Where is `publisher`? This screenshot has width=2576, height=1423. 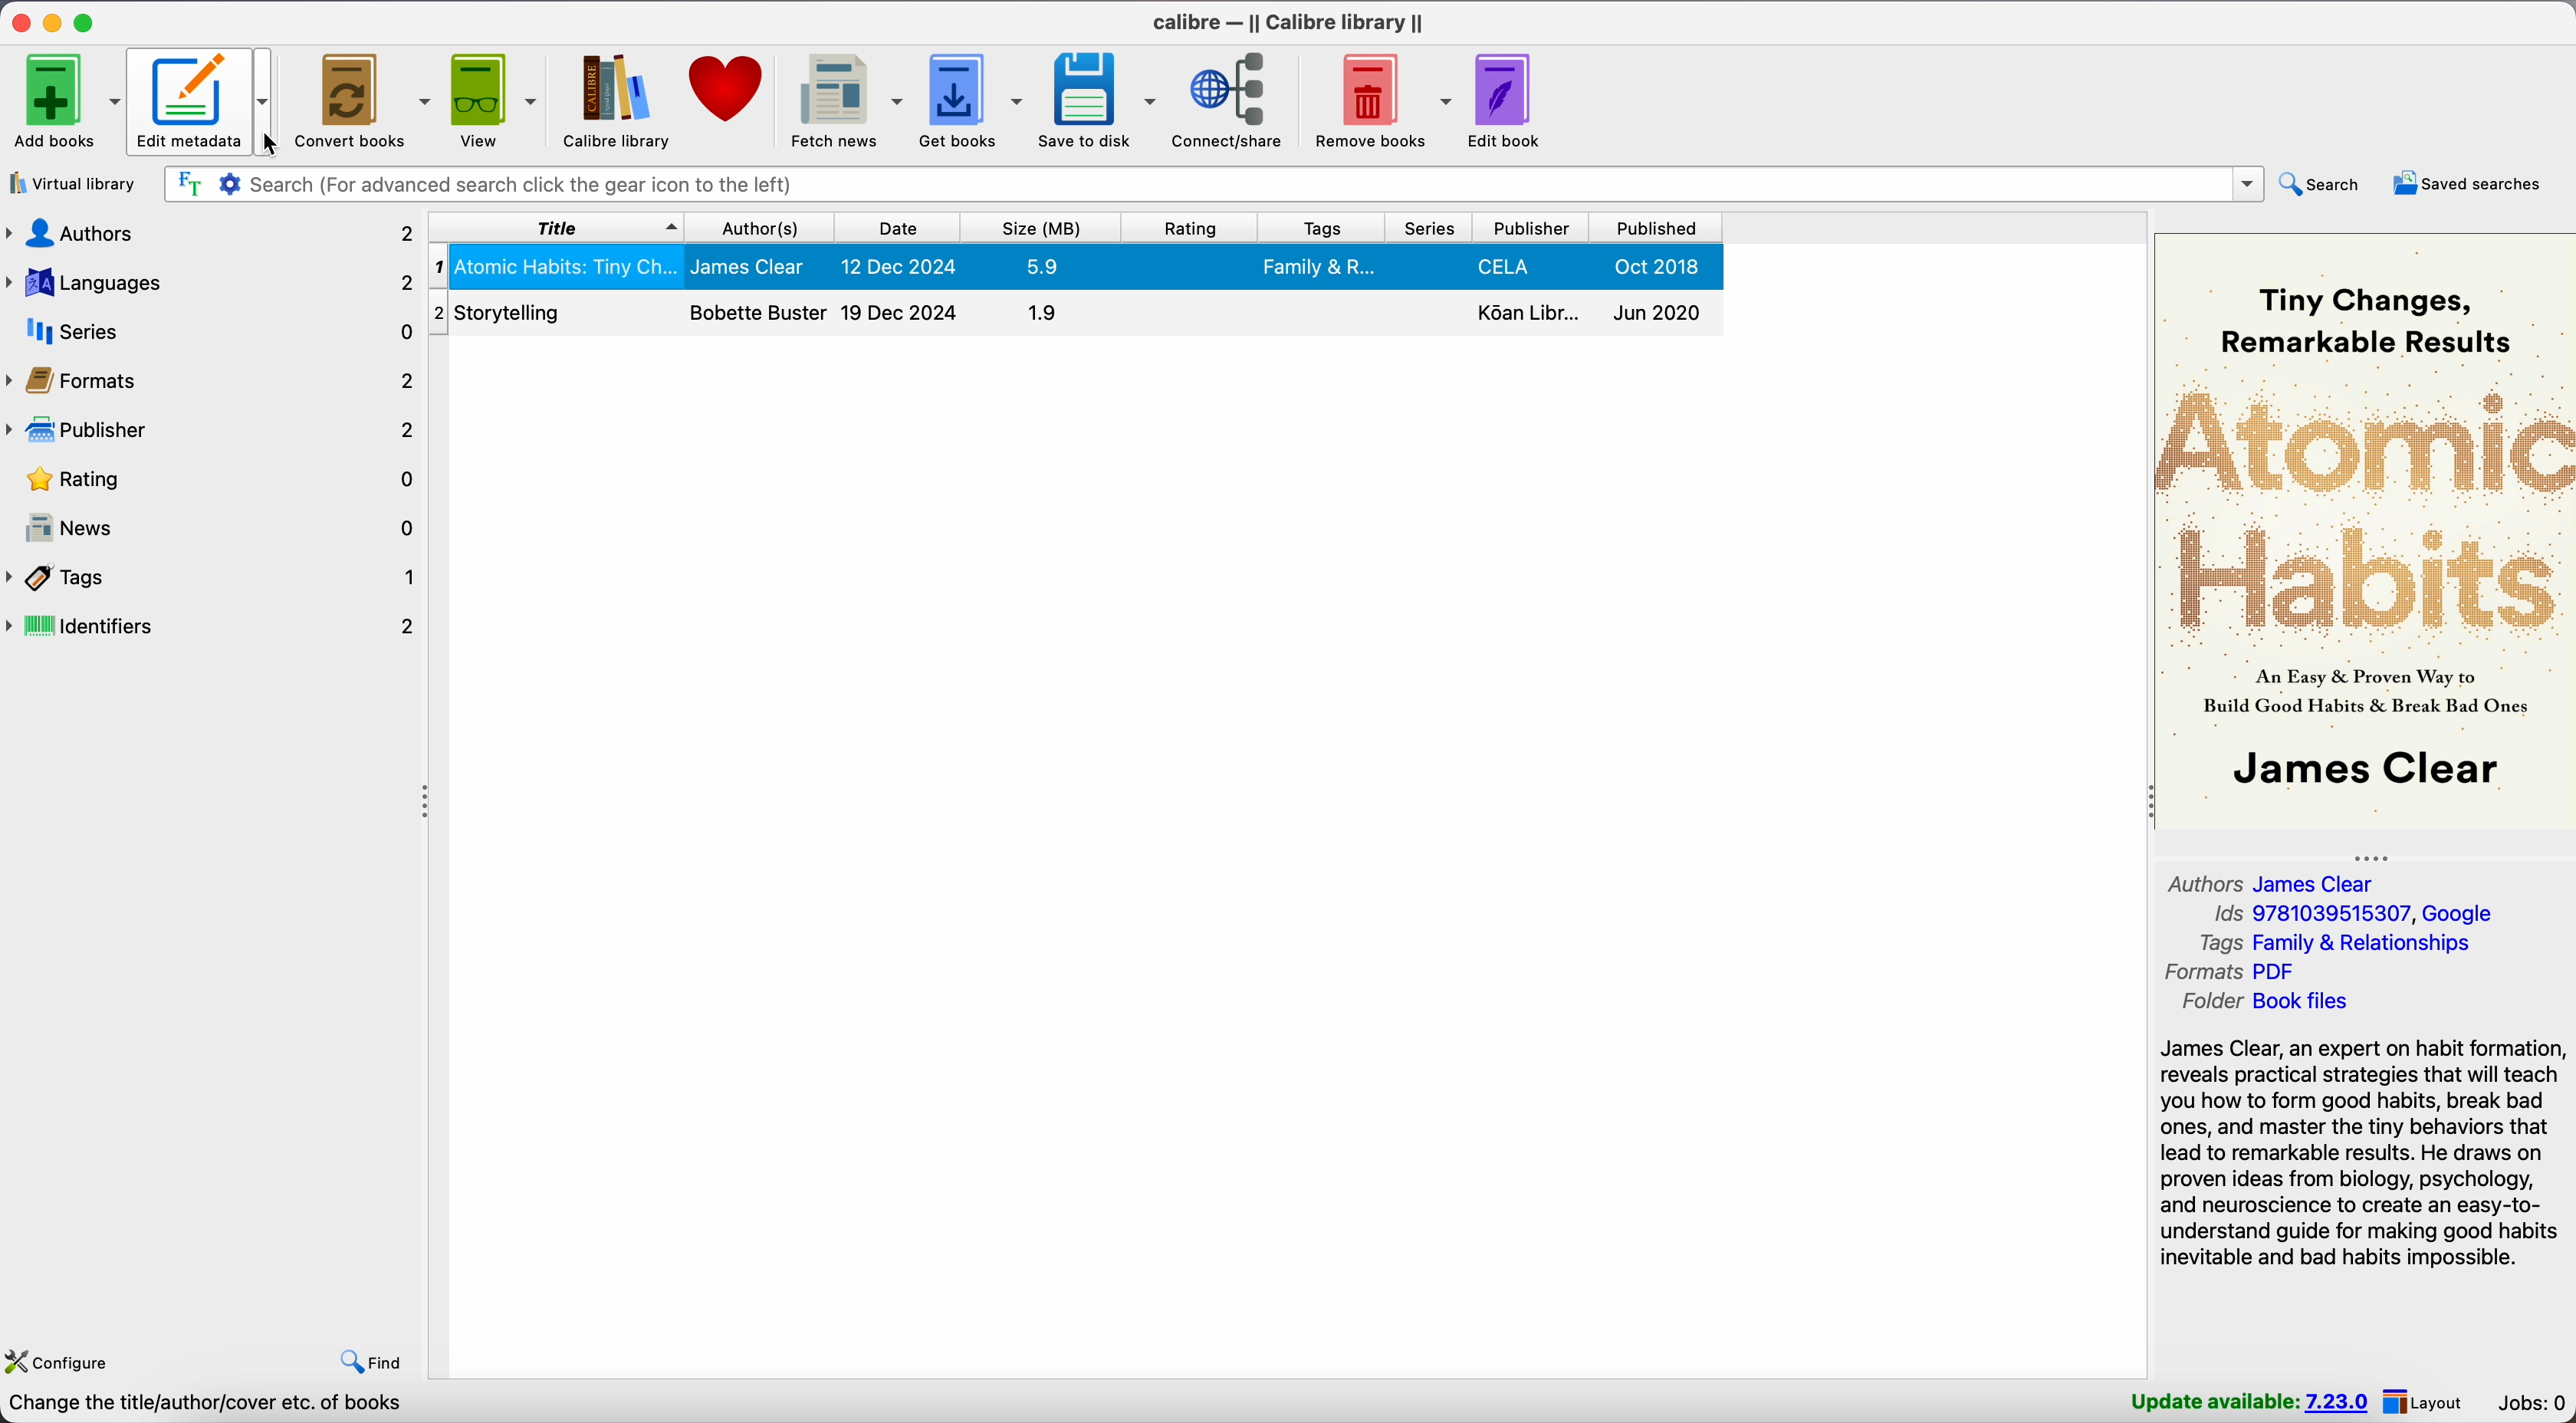
publisher is located at coordinates (1534, 229).